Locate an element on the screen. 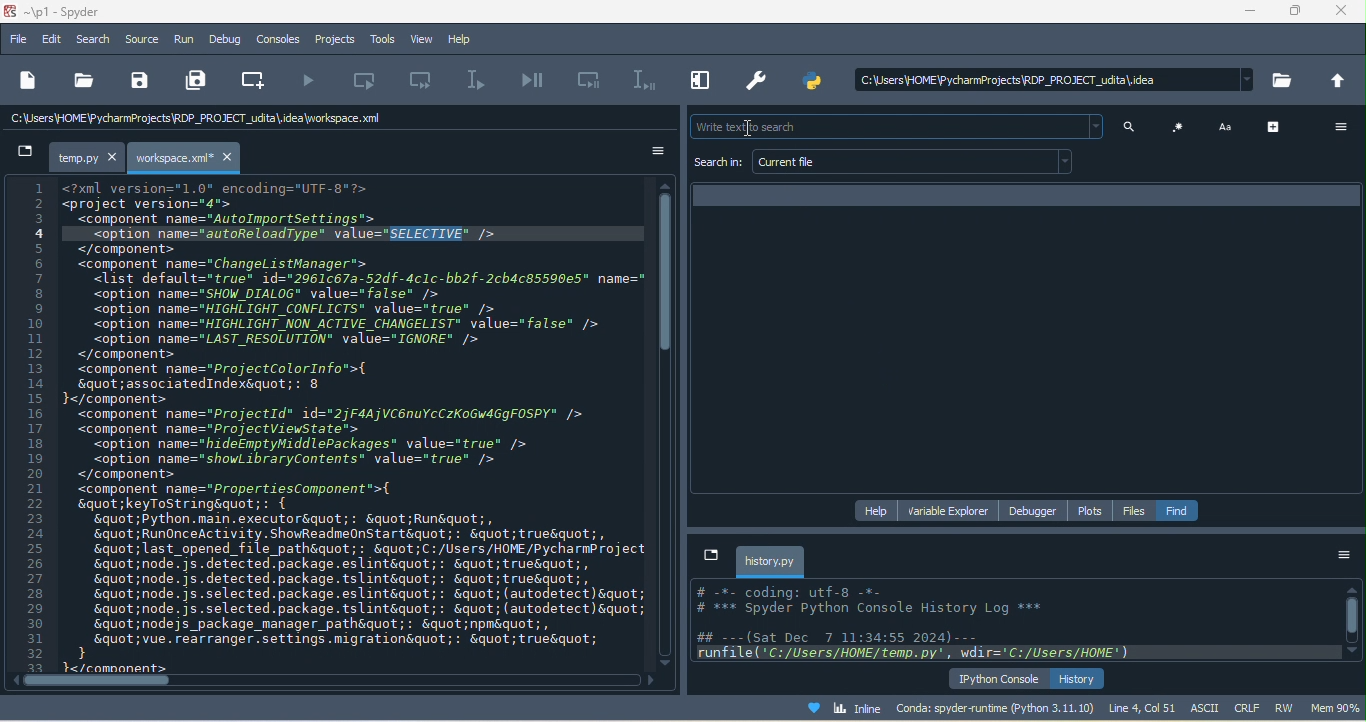  search is located at coordinates (95, 39).